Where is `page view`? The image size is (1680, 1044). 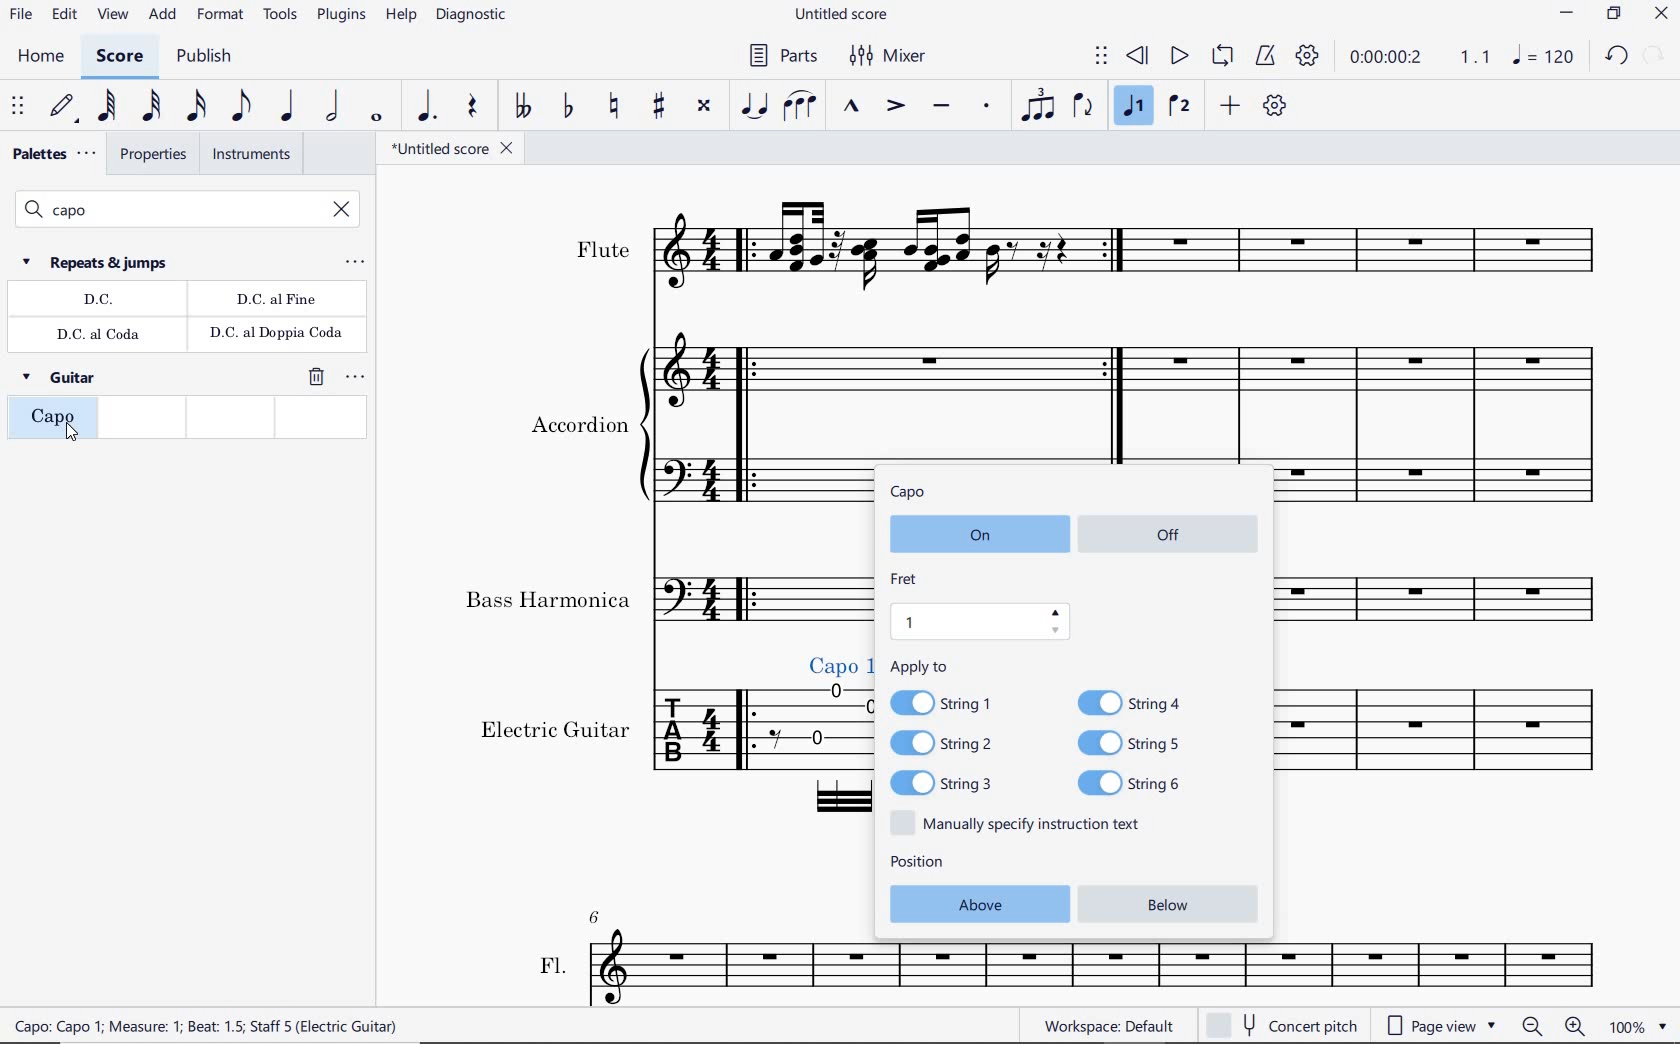 page view is located at coordinates (1439, 1025).